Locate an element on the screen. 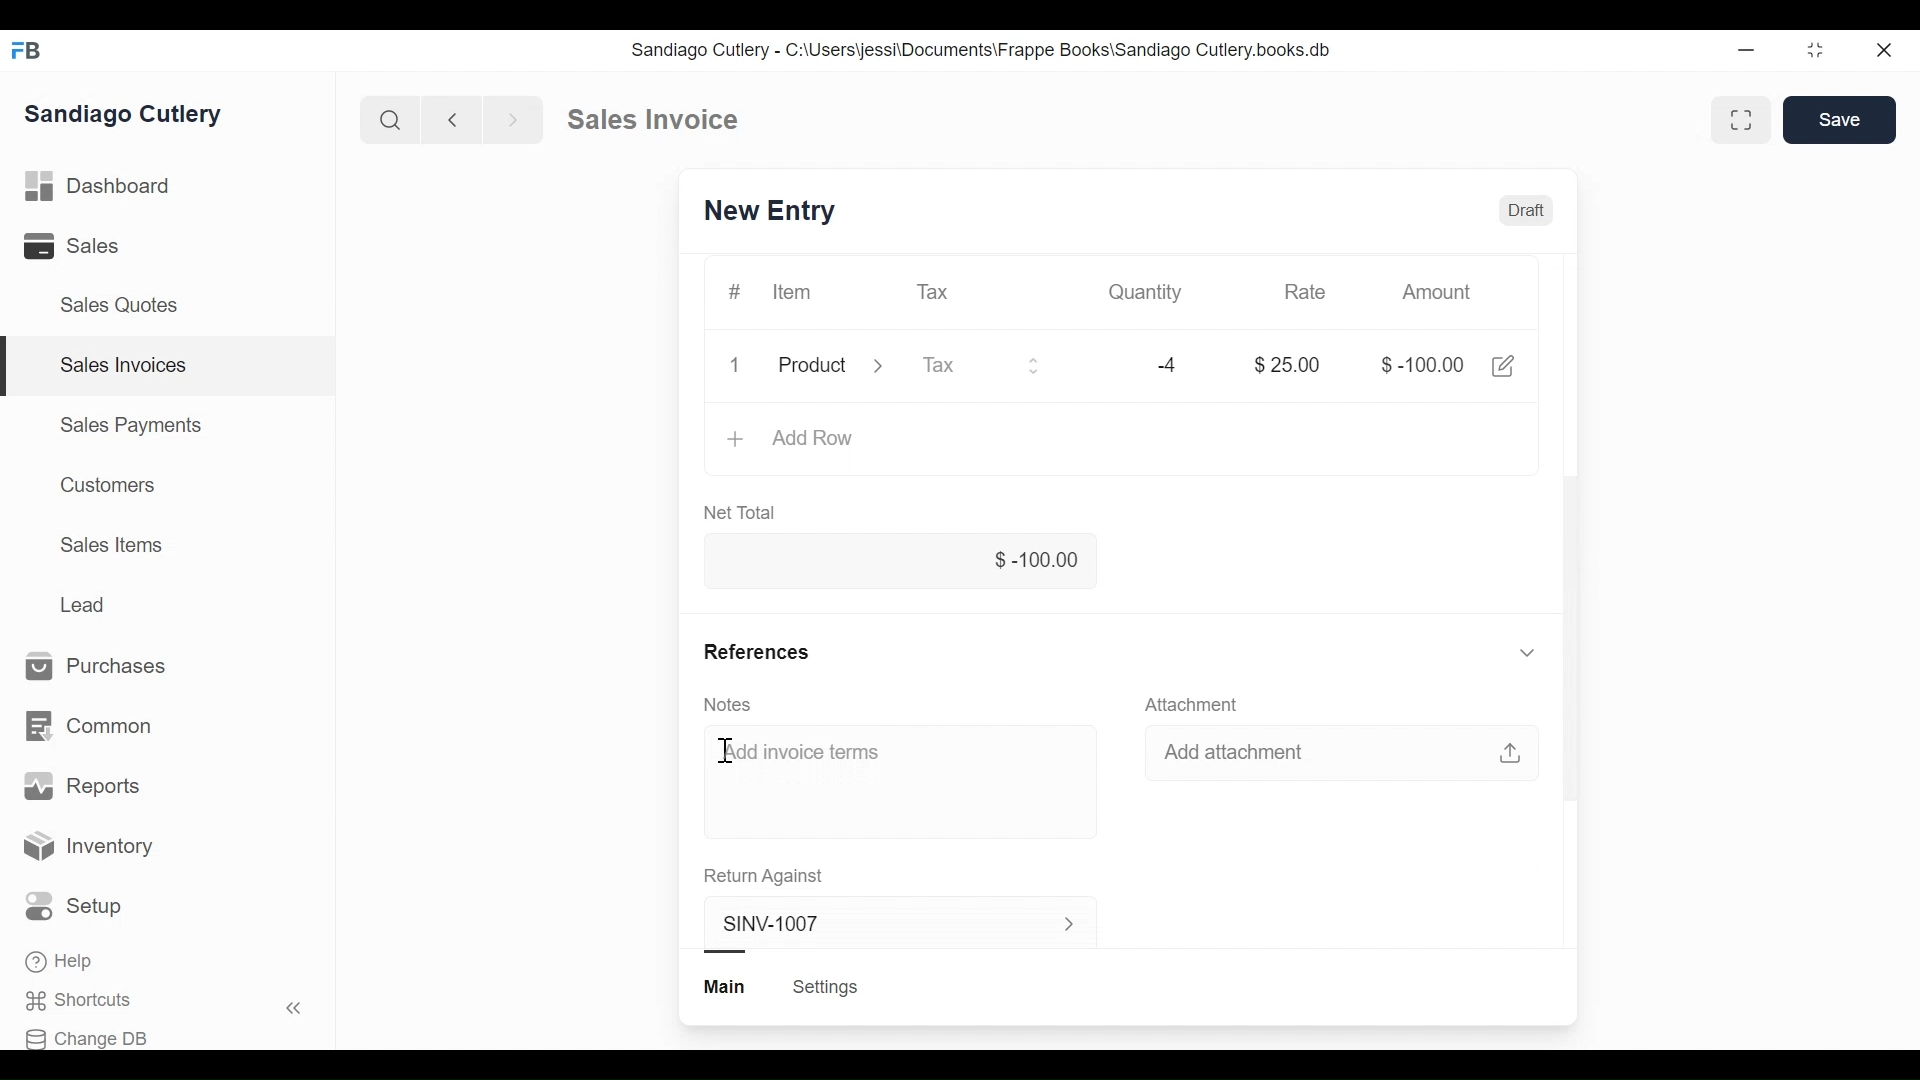  Sales invoice is located at coordinates (652, 120).